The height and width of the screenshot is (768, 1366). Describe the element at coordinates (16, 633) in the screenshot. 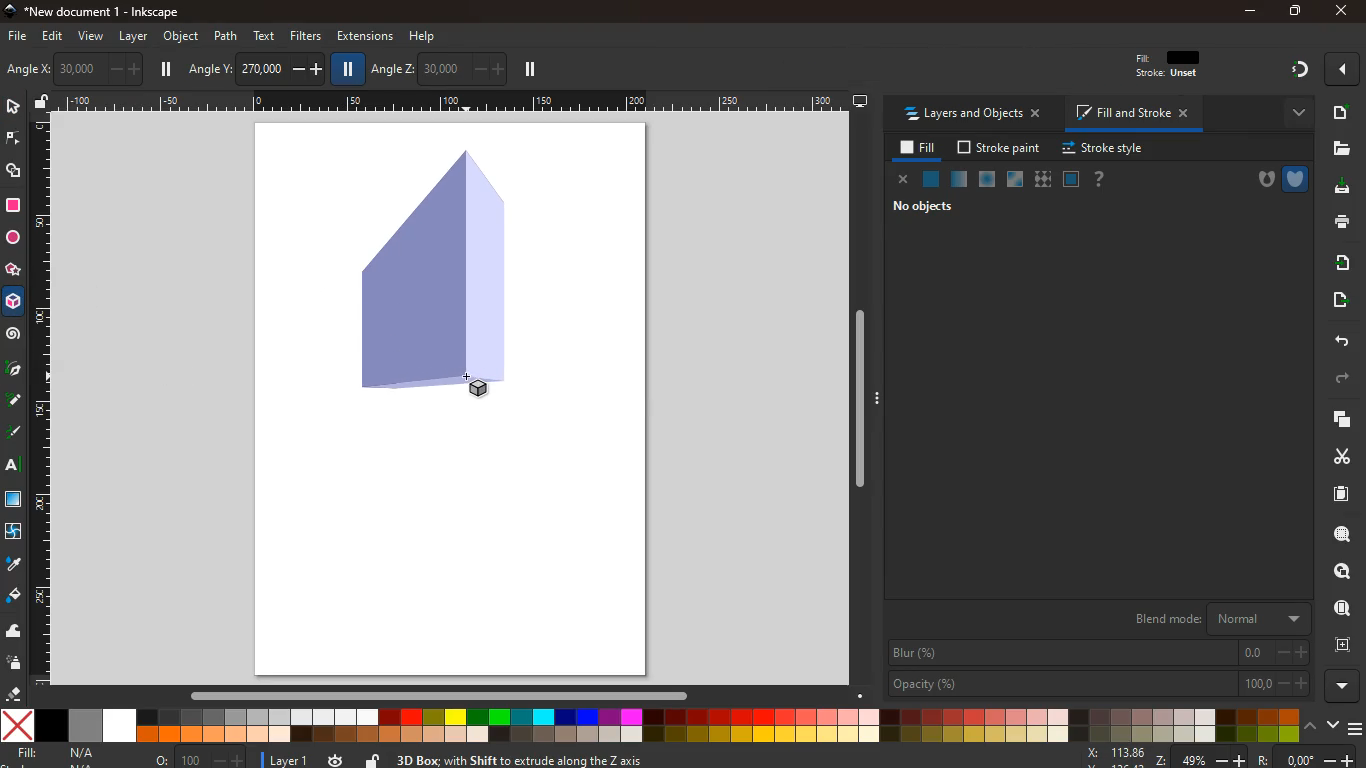

I see `wave` at that location.